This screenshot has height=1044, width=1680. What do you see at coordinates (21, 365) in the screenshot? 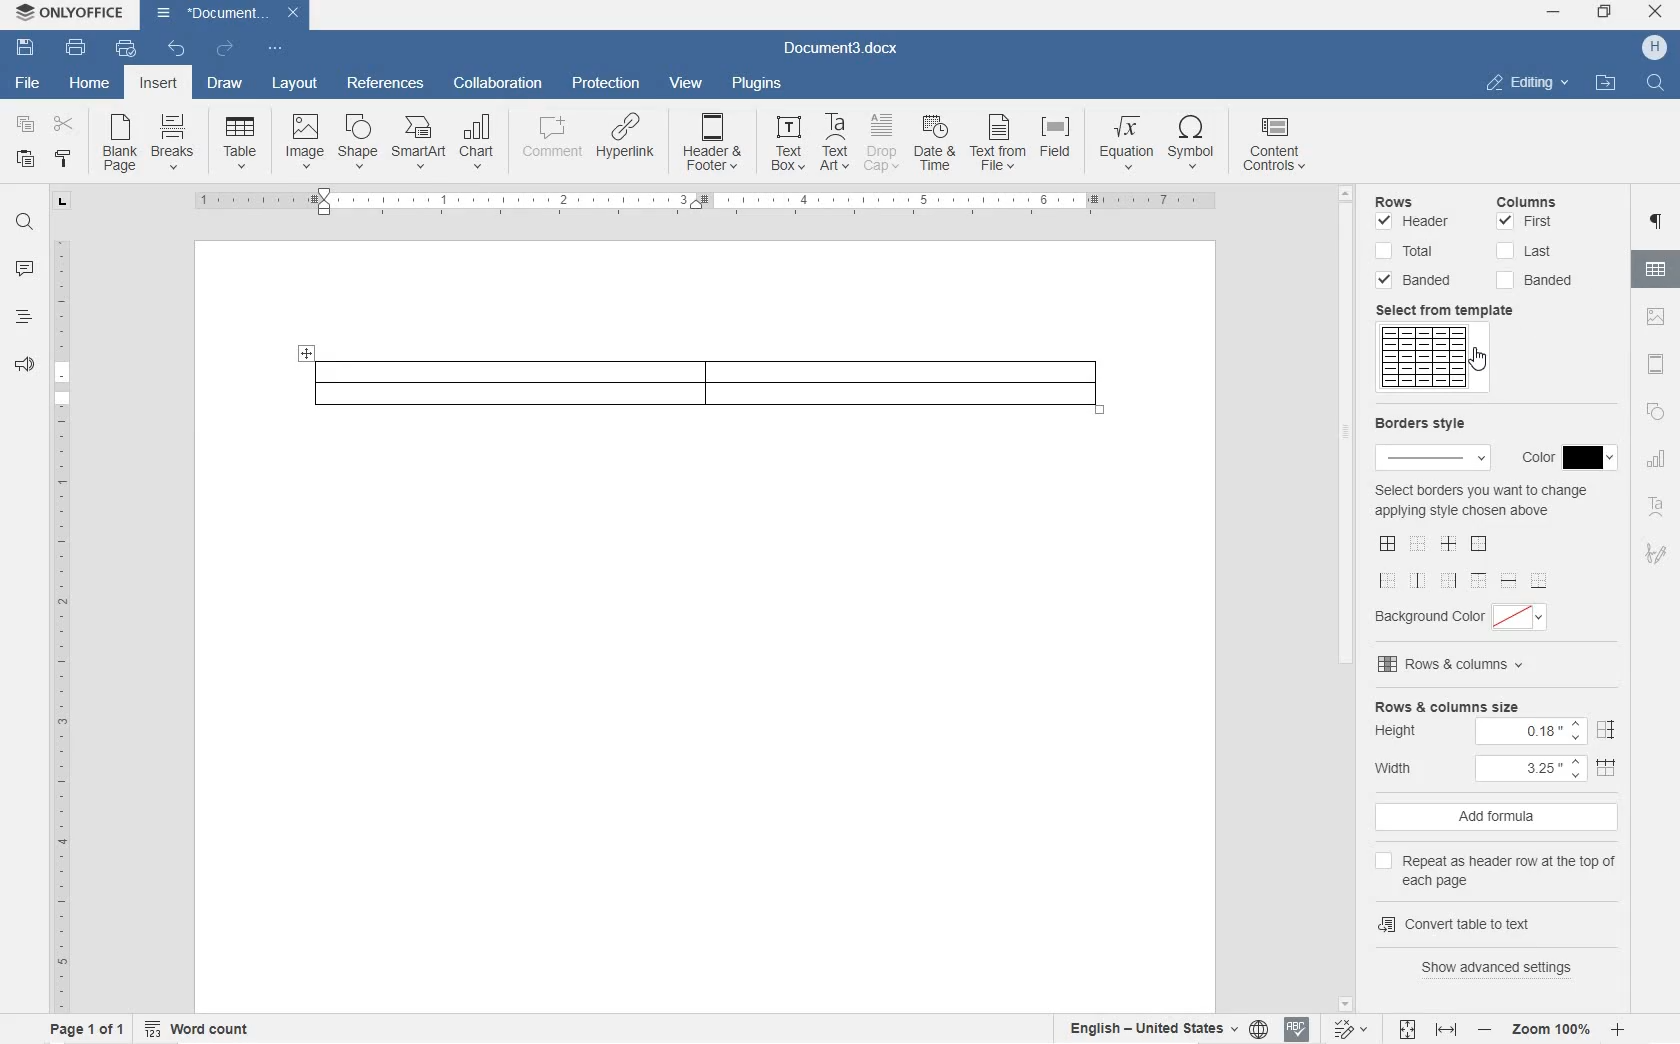
I see `FEEDBACK & SUPPORT` at bounding box center [21, 365].